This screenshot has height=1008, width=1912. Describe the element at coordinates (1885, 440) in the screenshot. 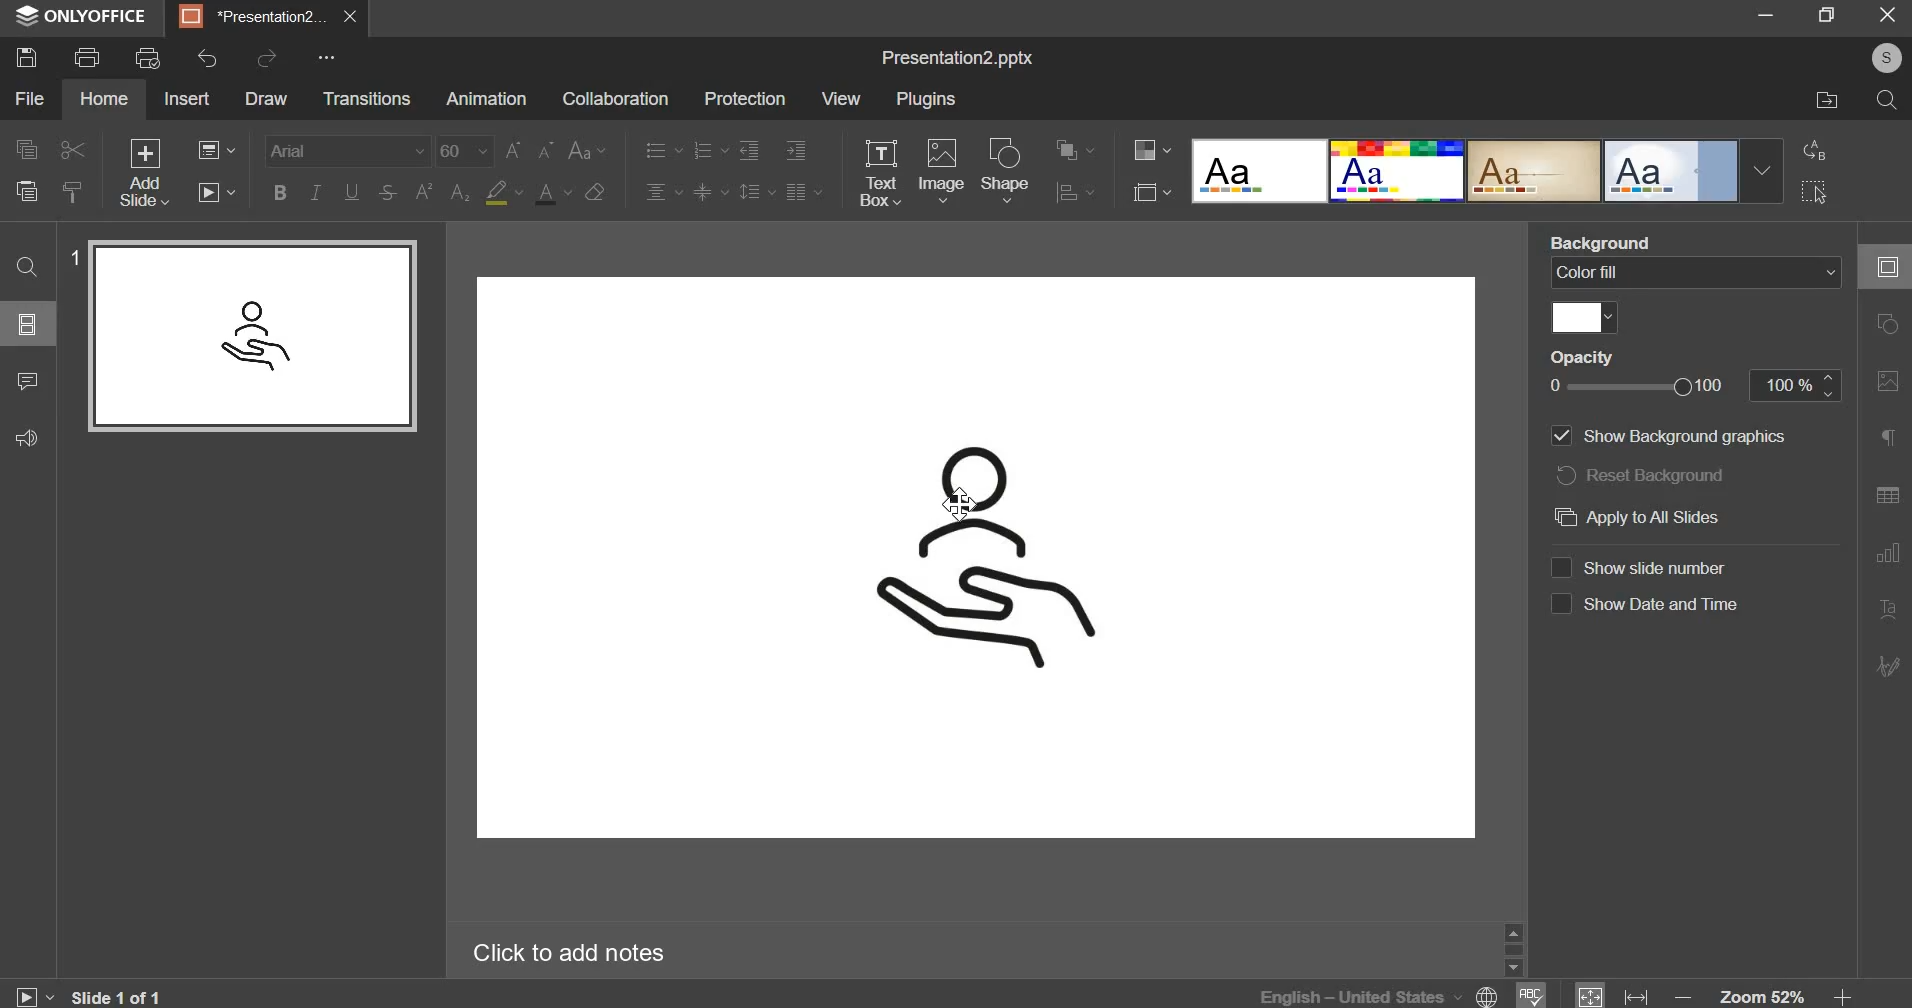

I see `paragraph settings` at that location.